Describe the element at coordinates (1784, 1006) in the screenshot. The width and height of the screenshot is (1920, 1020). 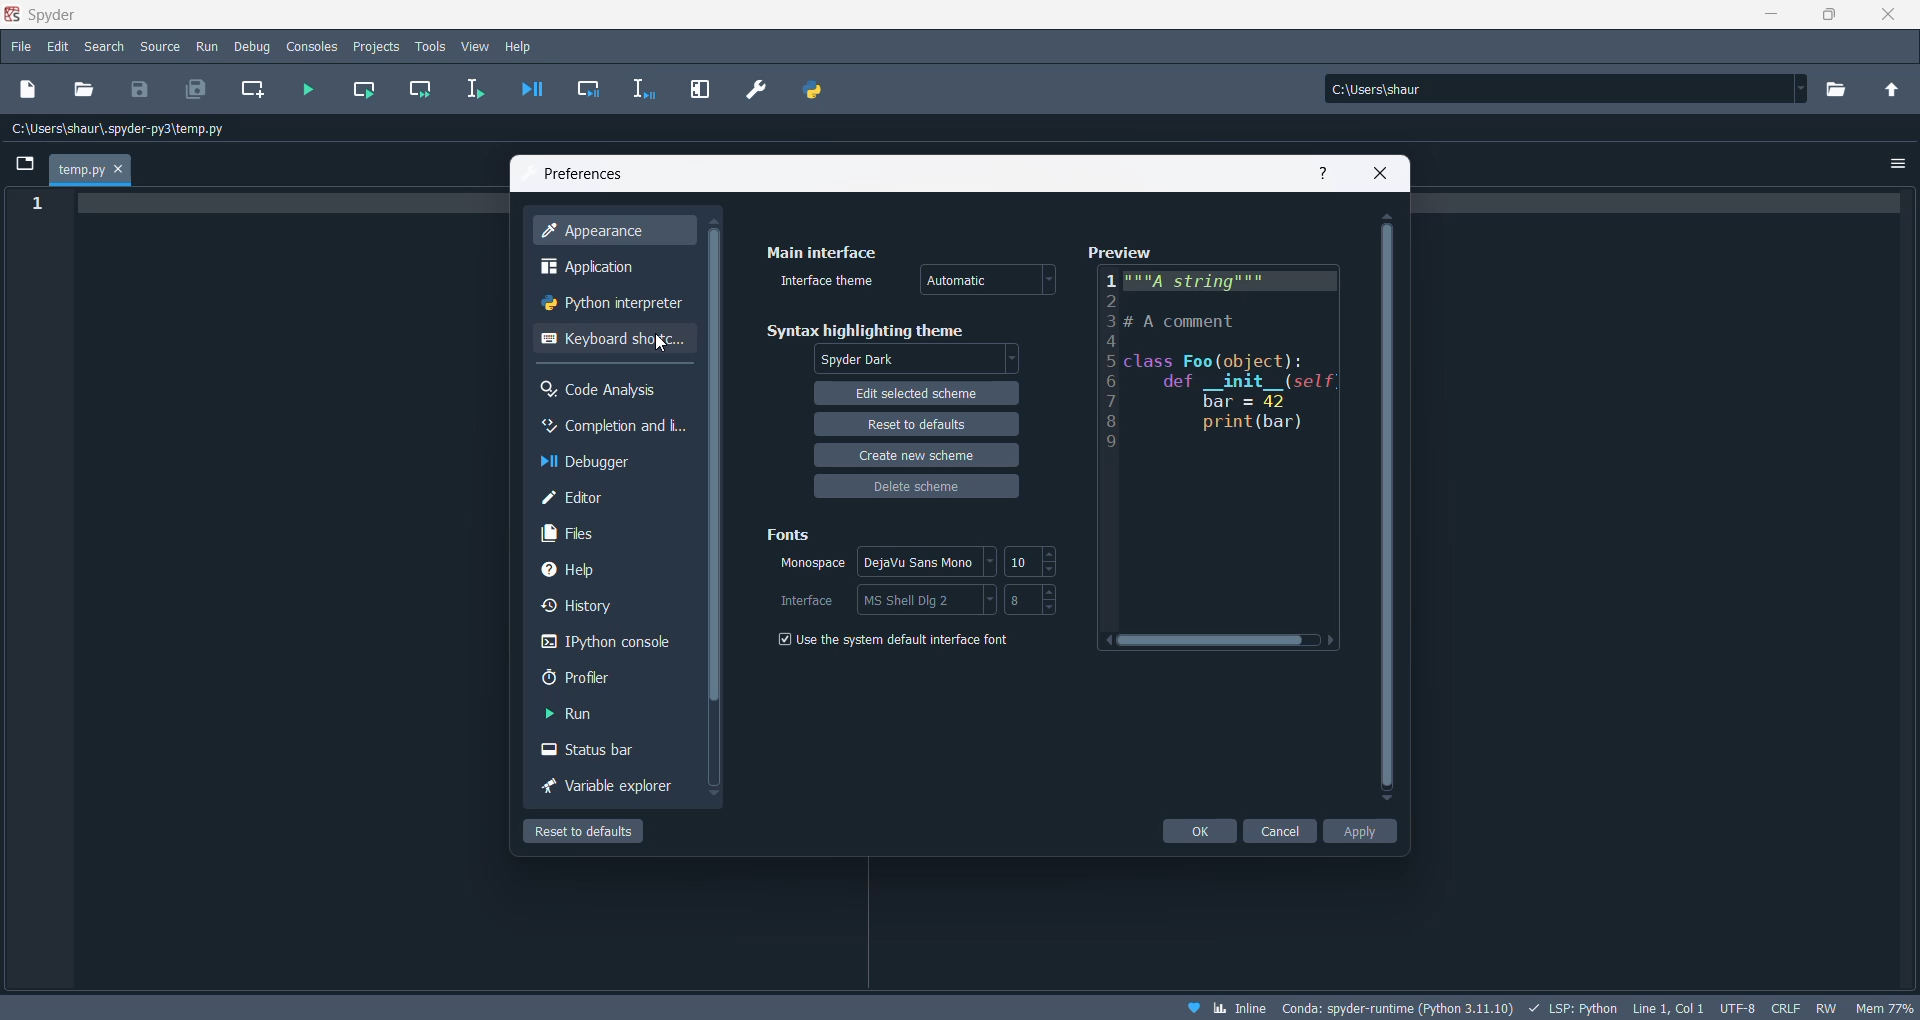
I see `file EOL status` at that location.